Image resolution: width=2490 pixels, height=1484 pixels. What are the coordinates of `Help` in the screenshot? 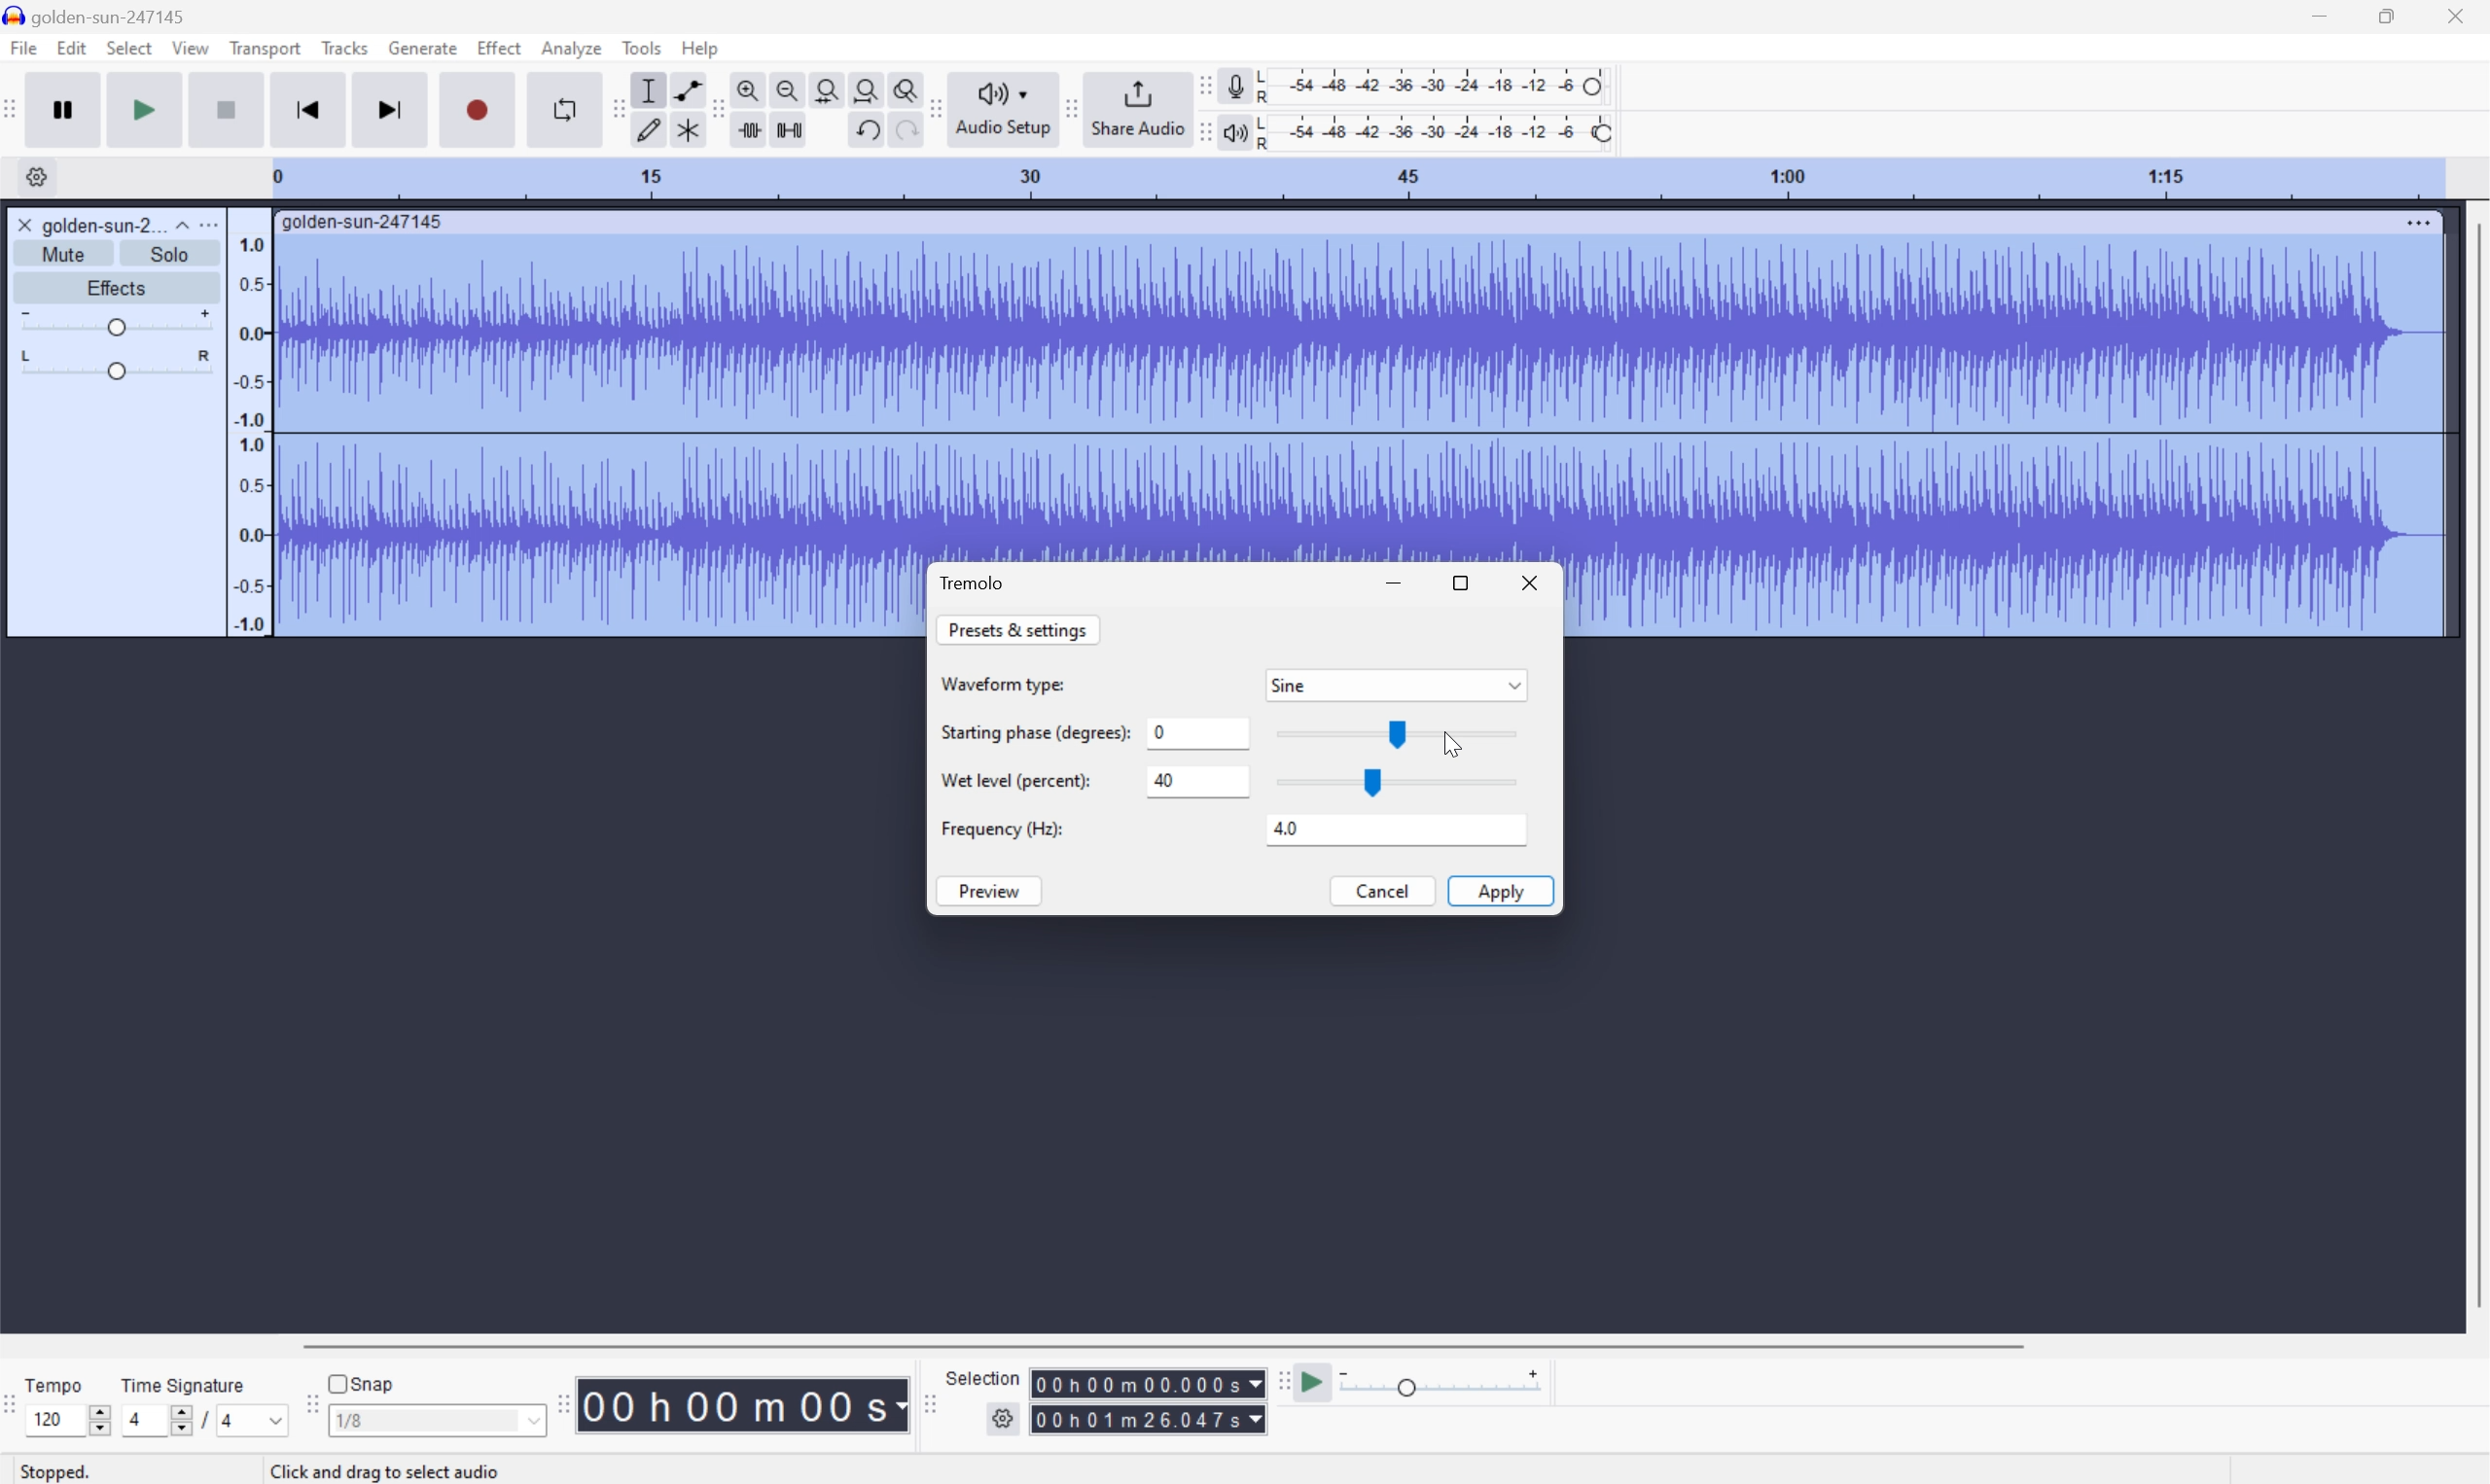 It's located at (701, 46).